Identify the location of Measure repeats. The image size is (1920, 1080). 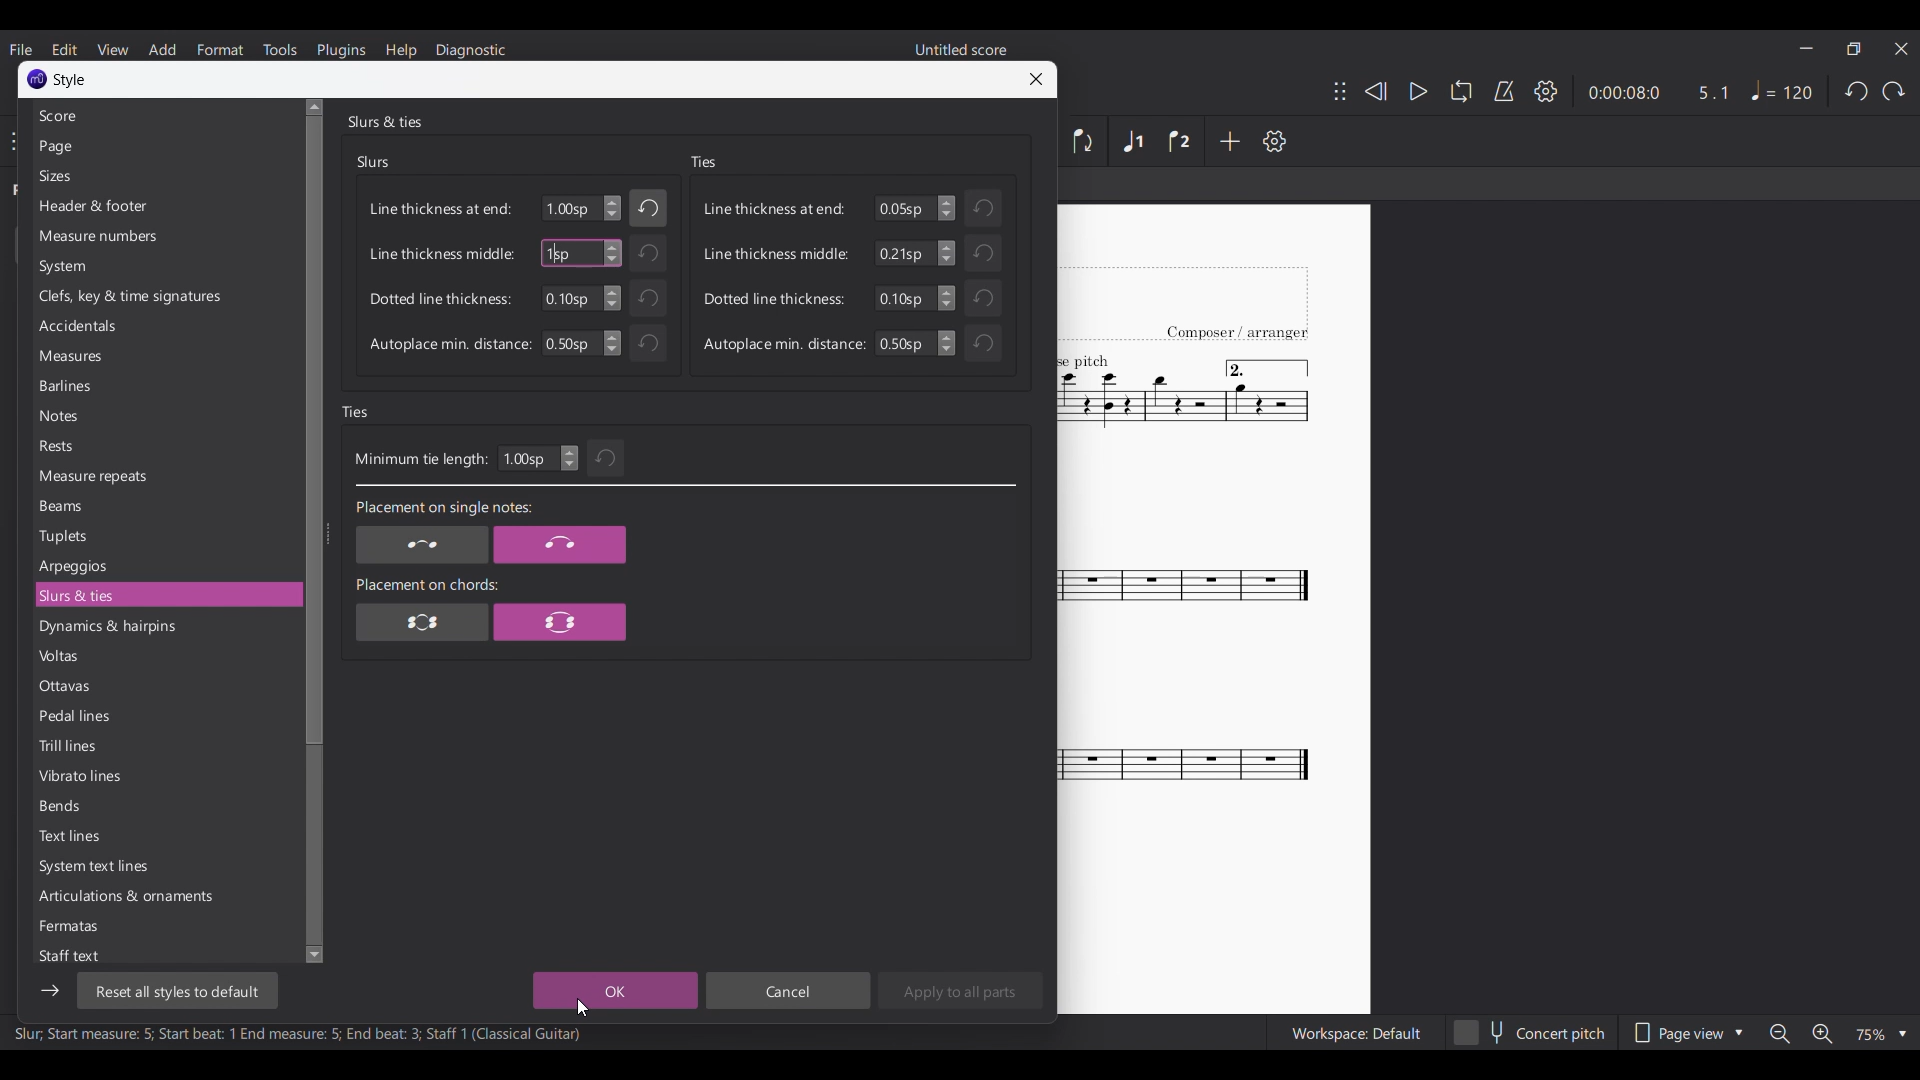
(165, 476).